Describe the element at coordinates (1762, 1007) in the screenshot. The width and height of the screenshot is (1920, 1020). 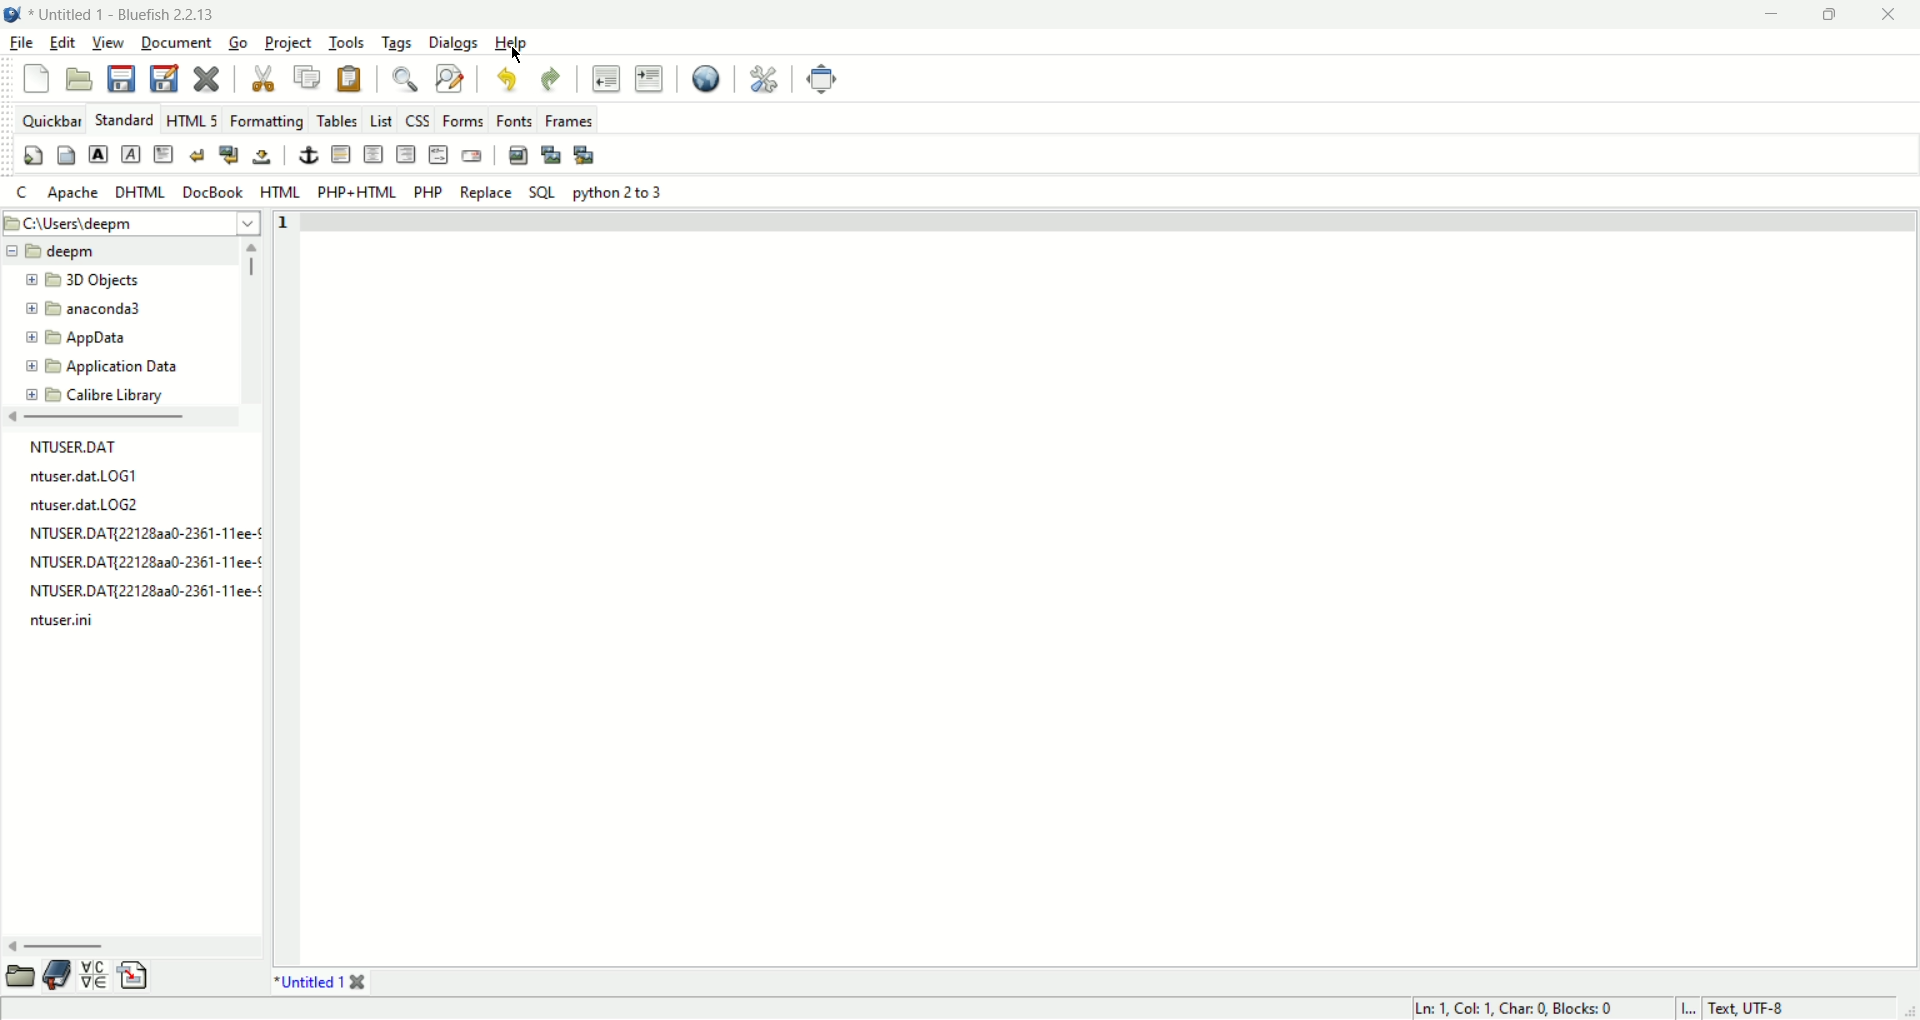
I see `character encoding` at that location.